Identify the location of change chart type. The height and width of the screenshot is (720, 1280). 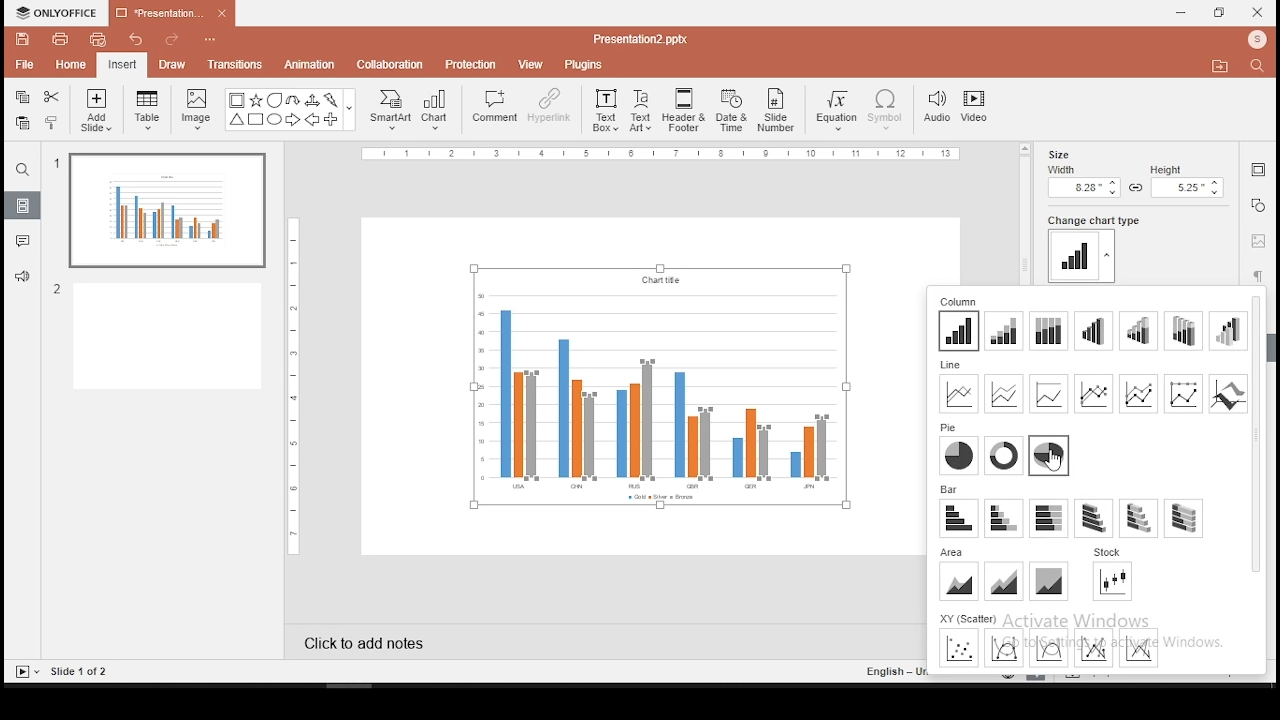
(1084, 255).